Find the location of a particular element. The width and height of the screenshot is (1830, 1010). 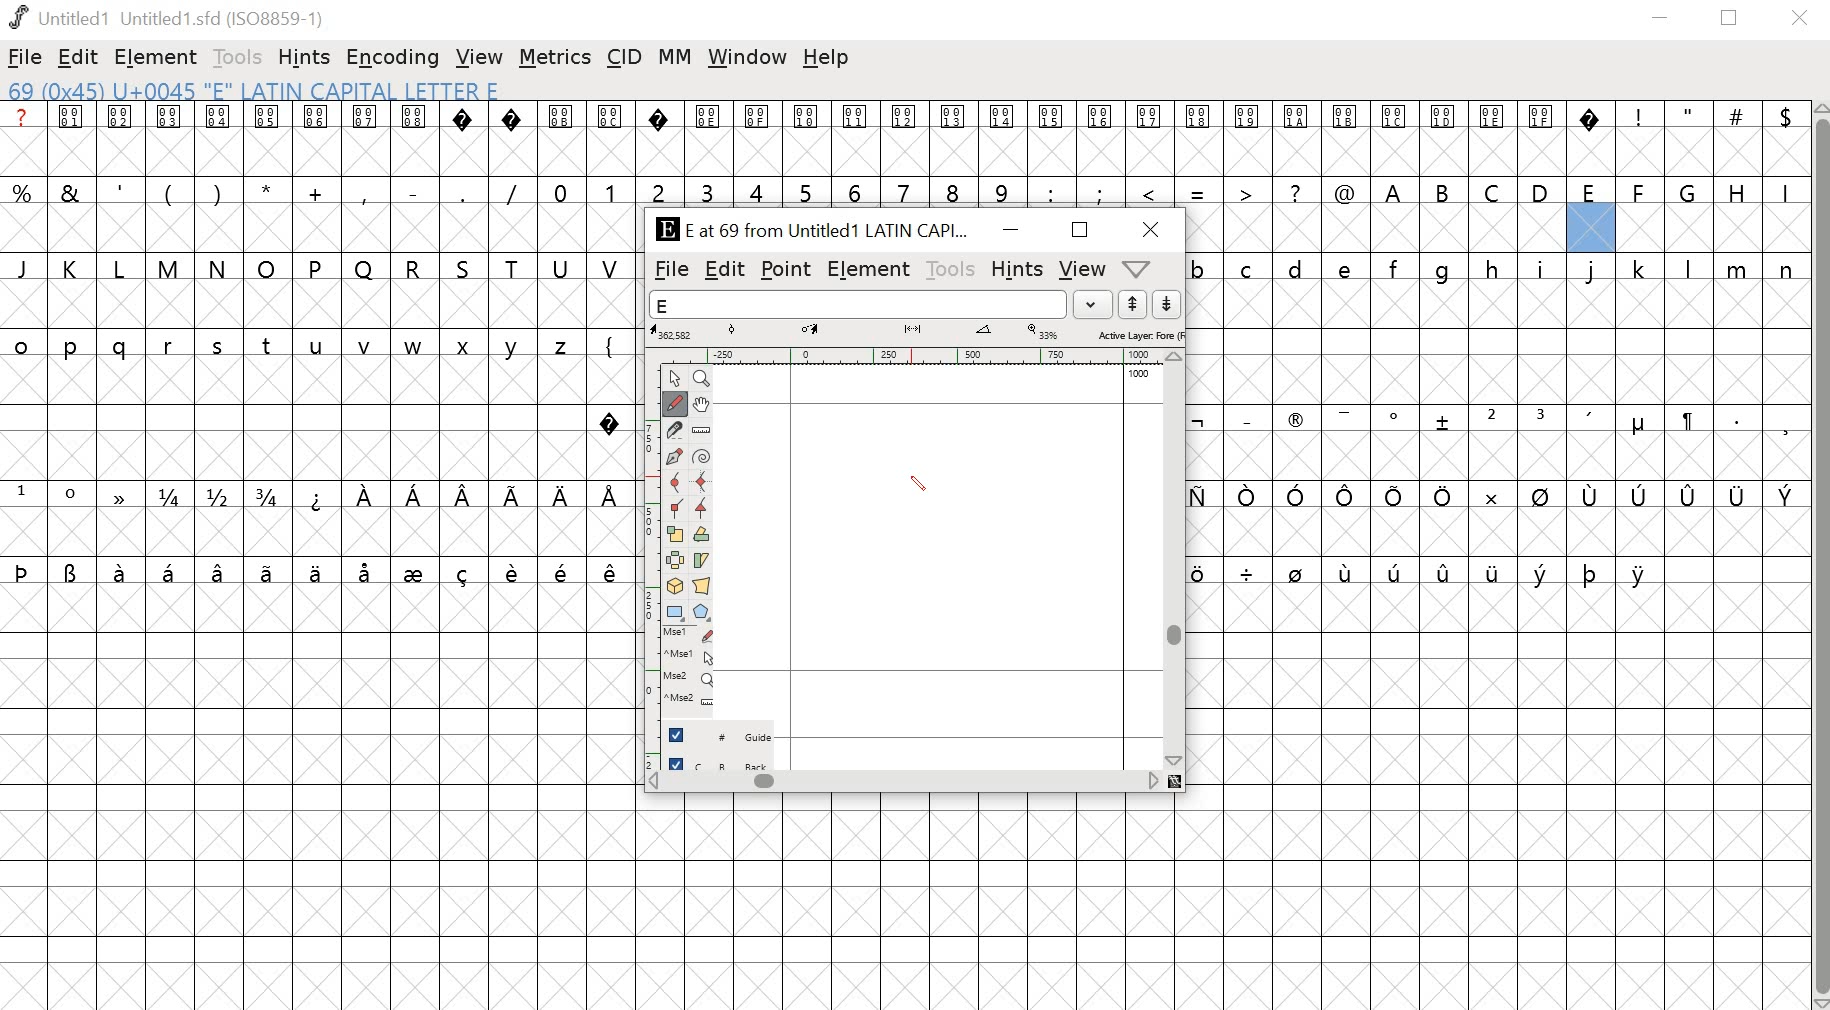

special characters and empty cells is located at coordinates (1494, 574).